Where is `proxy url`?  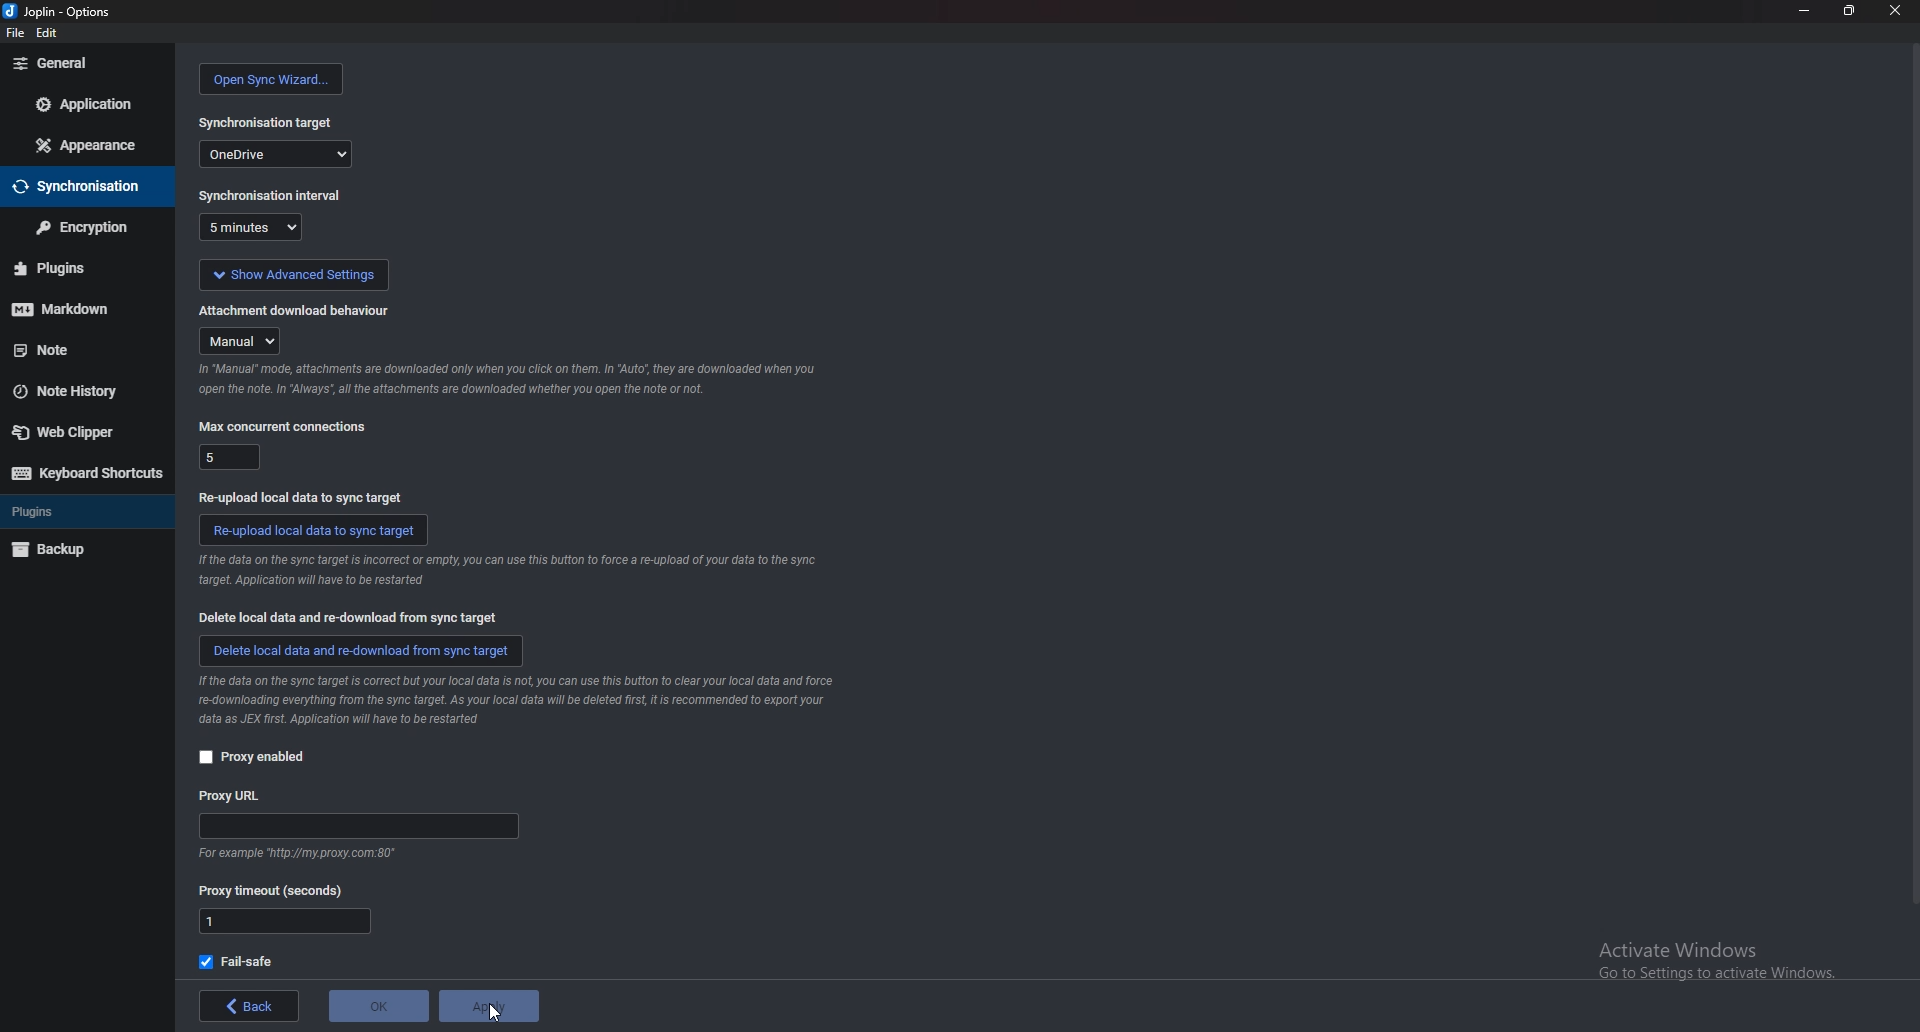 proxy url is located at coordinates (231, 797).